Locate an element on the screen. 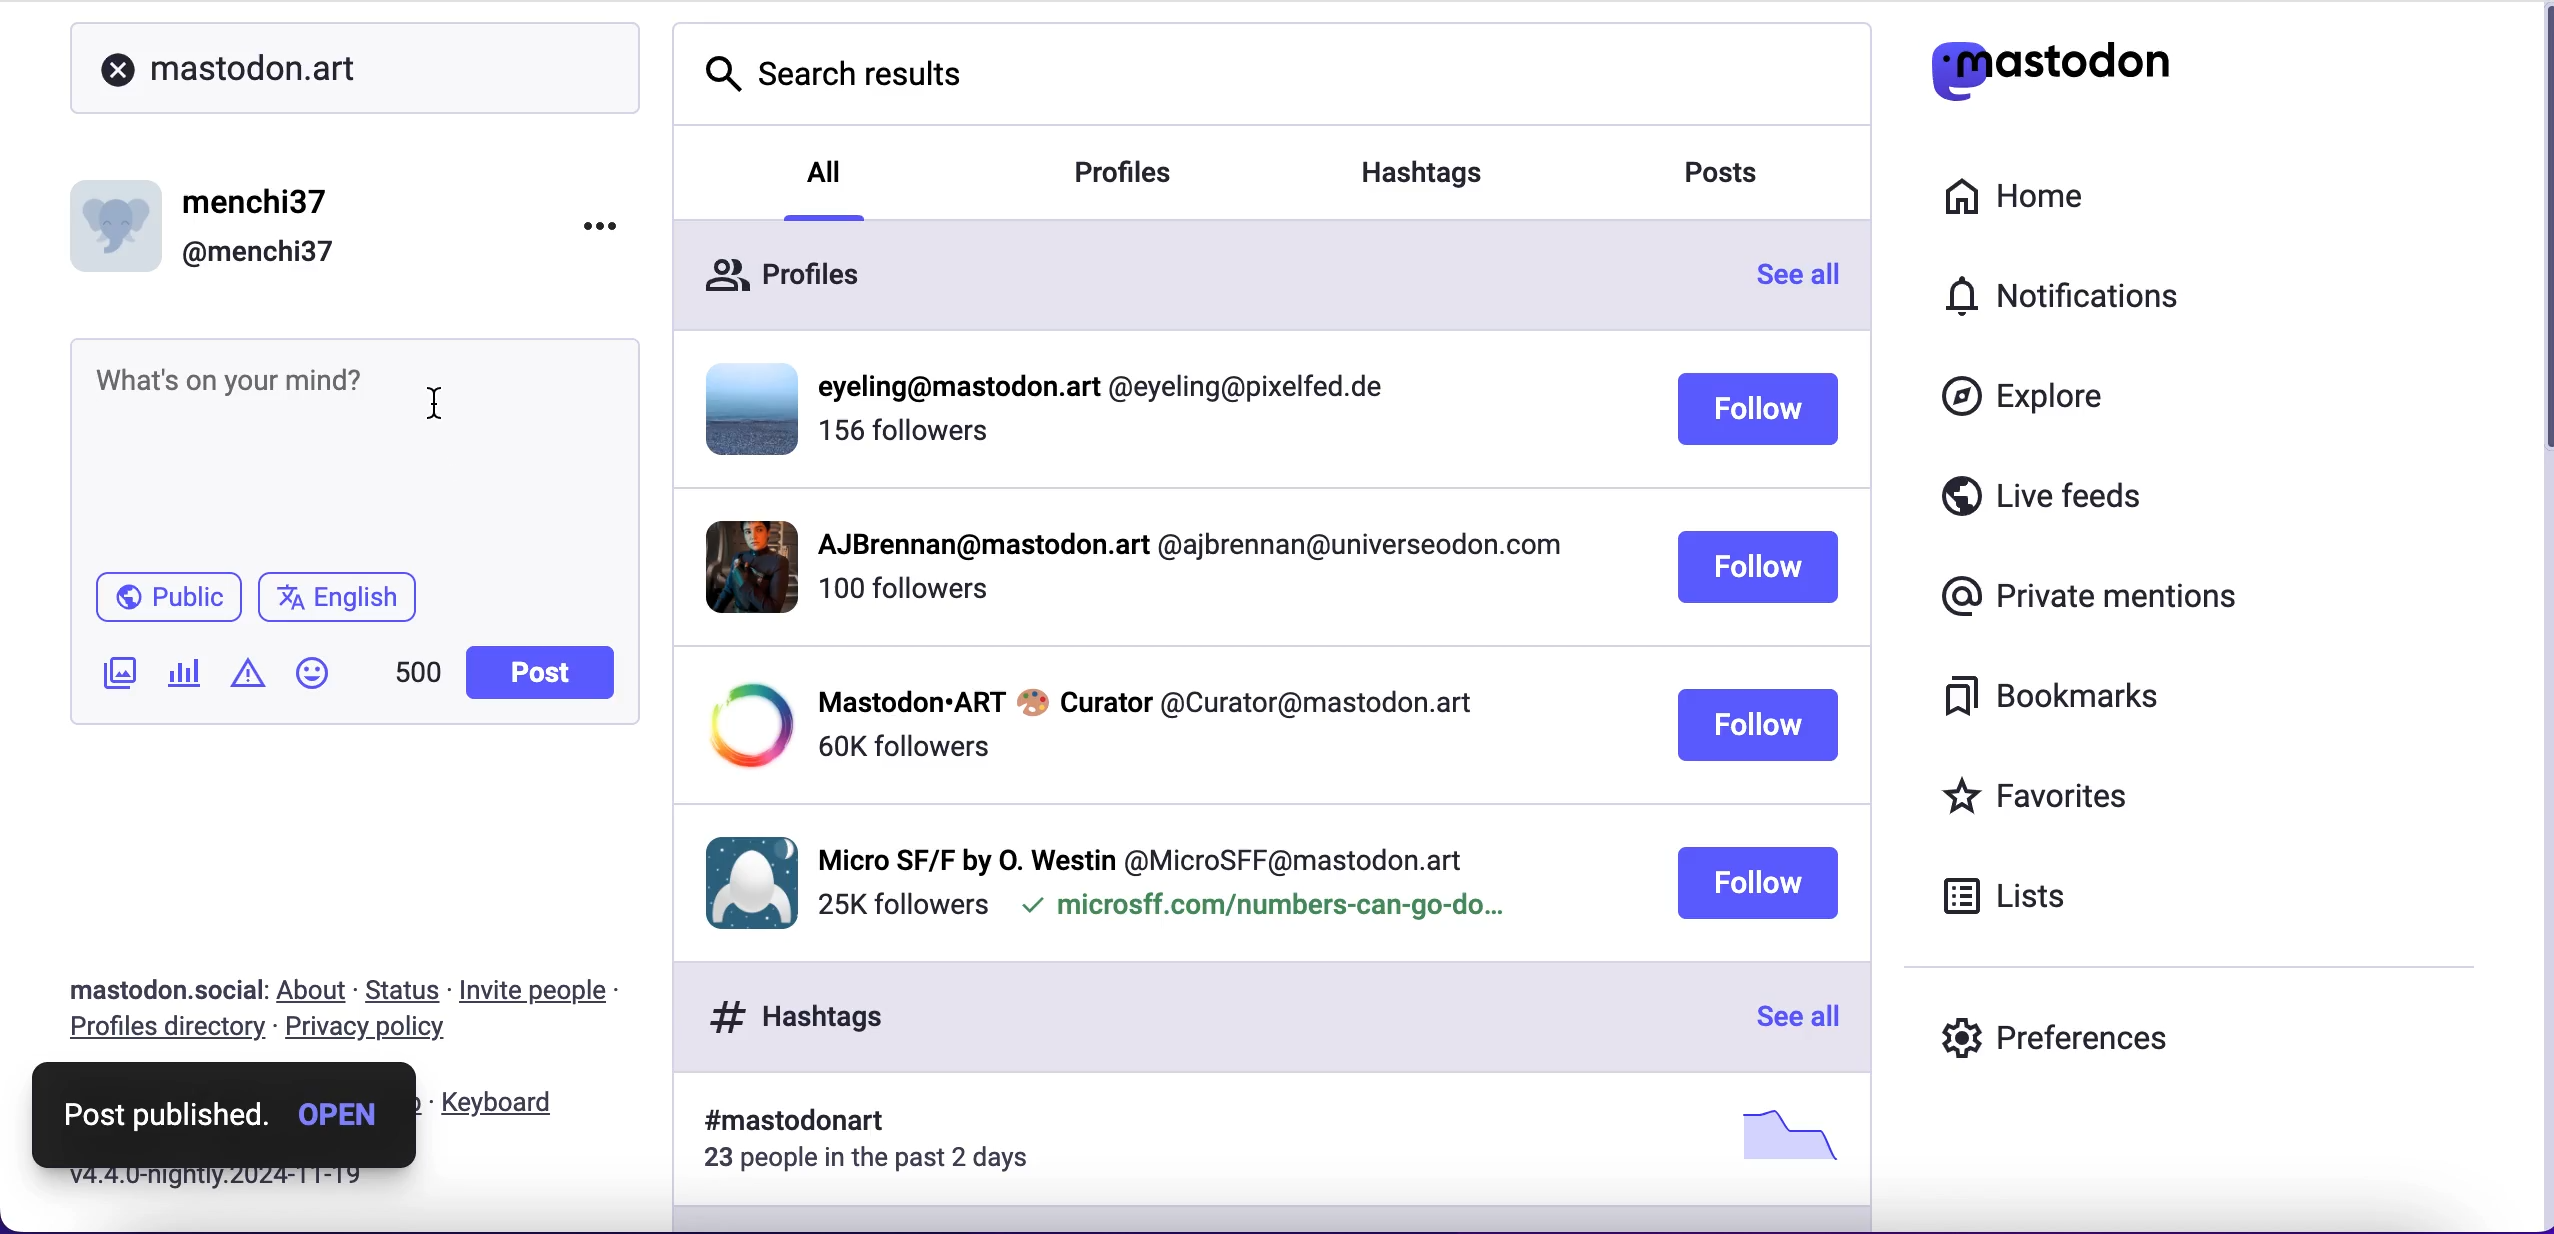 The height and width of the screenshot is (1234, 2554). hashtags is located at coordinates (1448, 165).